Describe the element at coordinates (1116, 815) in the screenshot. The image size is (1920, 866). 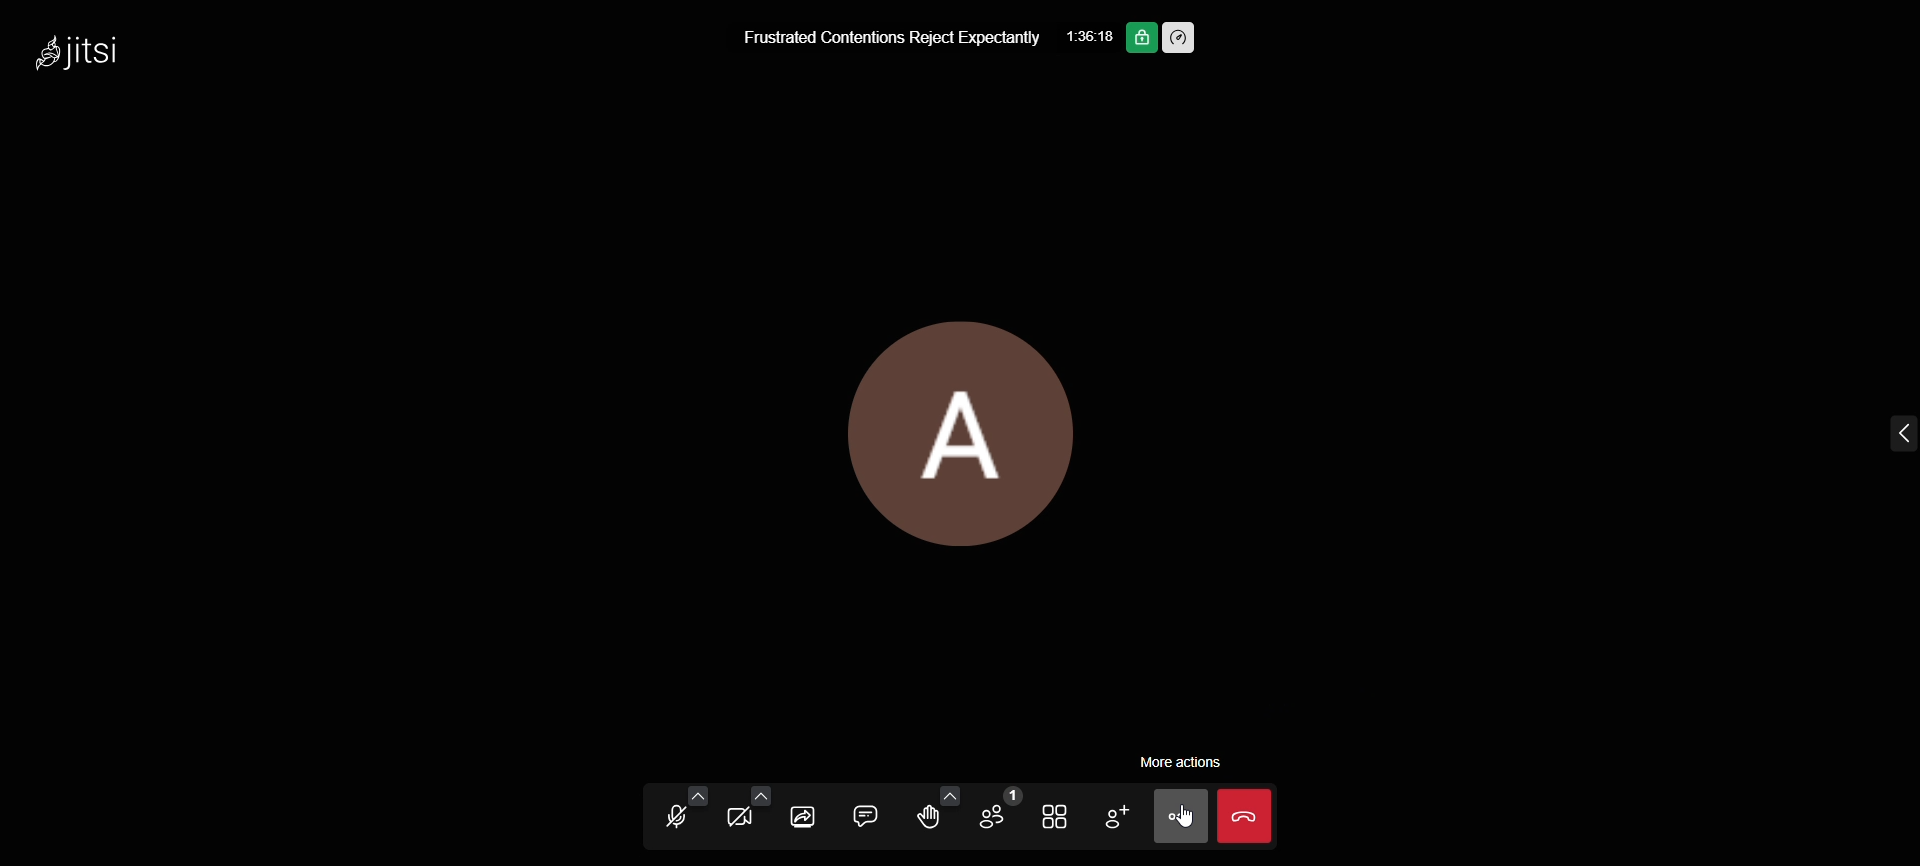
I see `add participants` at that location.